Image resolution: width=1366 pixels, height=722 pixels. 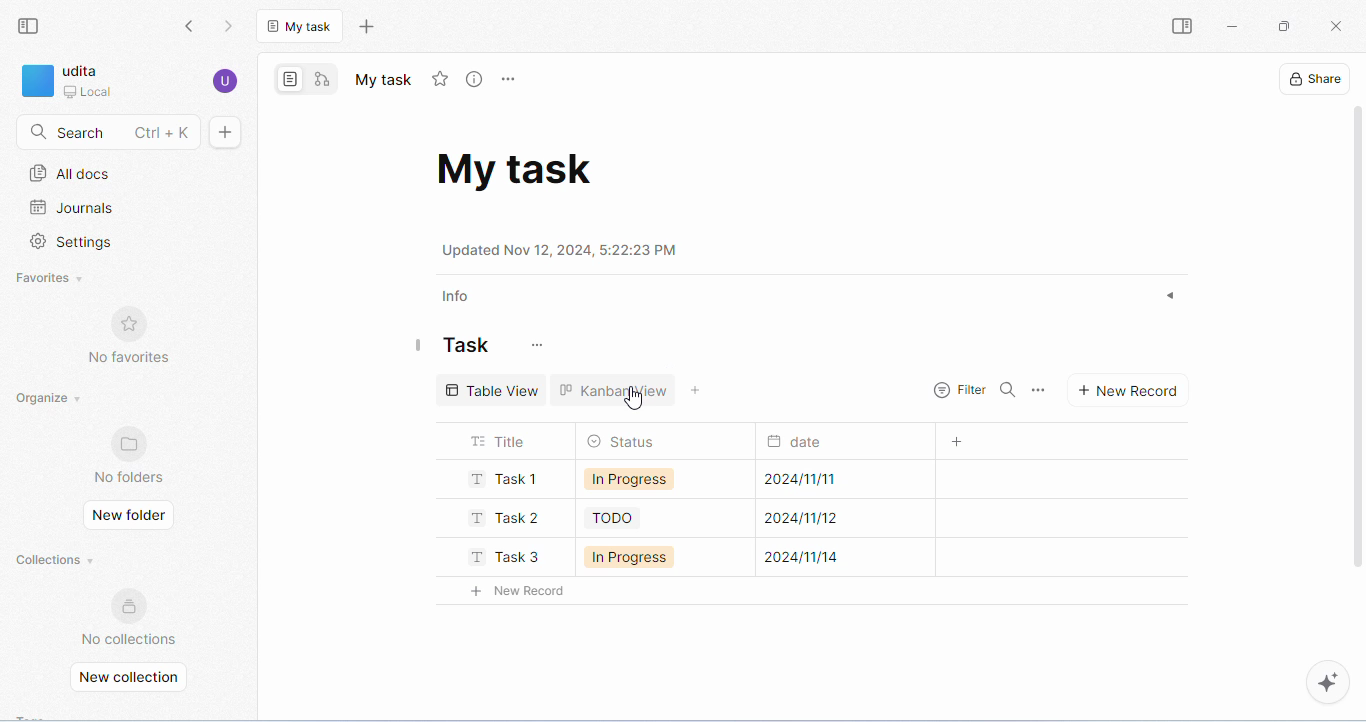 I want to click on favorites, so click(x=49, y=280).